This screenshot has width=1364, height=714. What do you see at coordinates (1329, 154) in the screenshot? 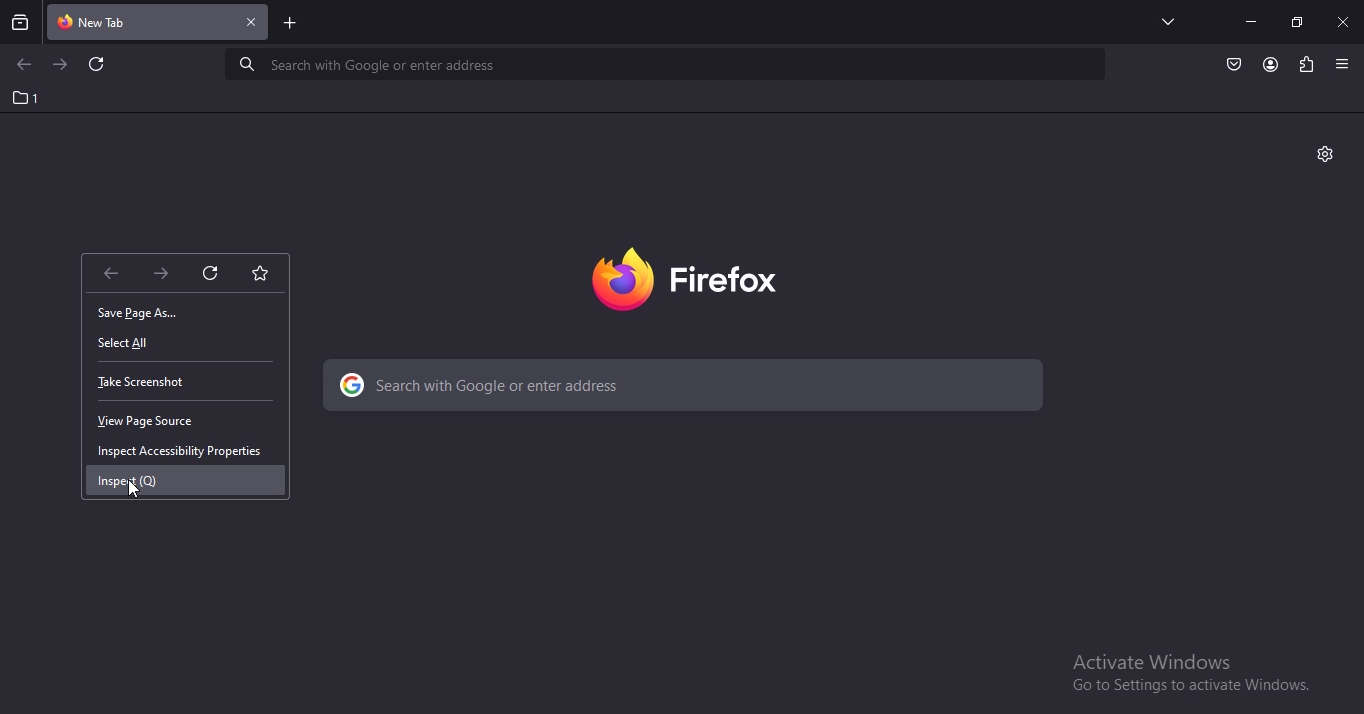
I see `personalise this tab` at bounding box center [1329, 154].